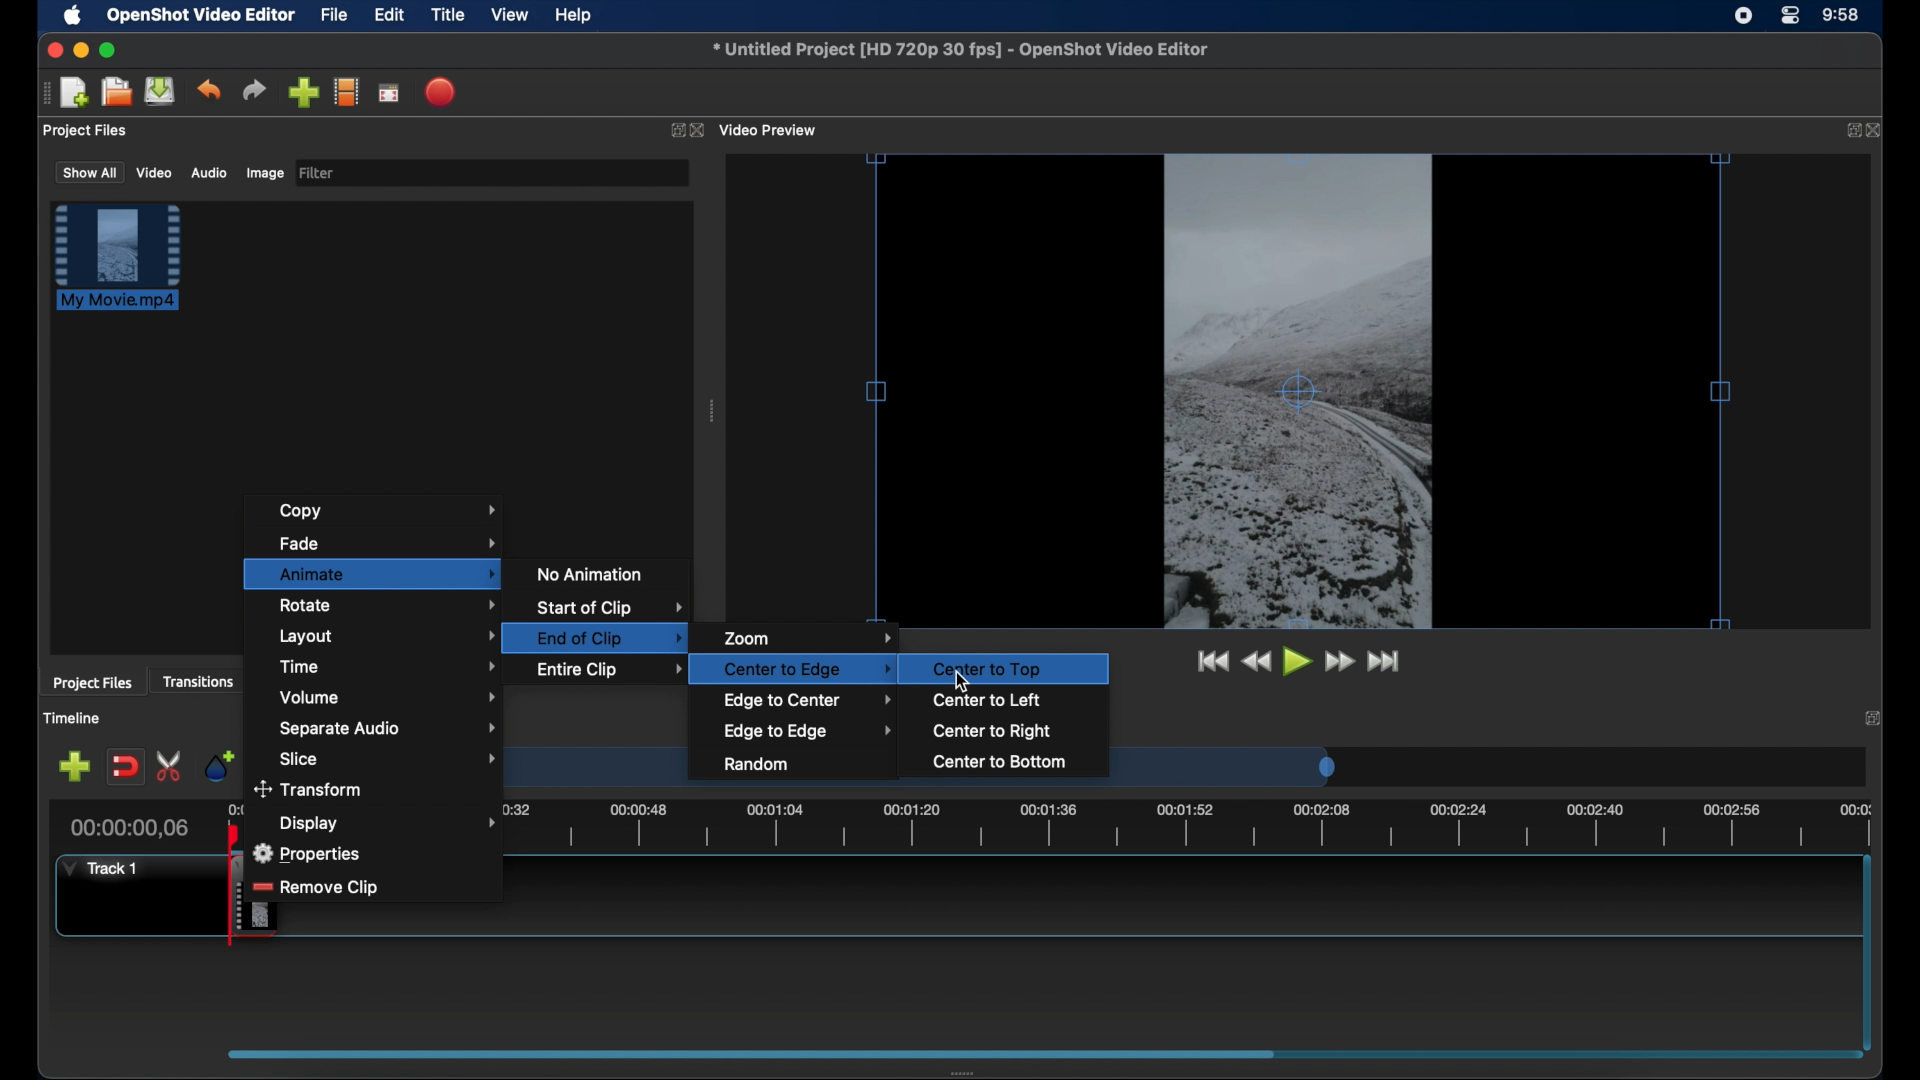 Image resolution: width=1920 pixels, height=1080 pixels. I want to click on new project, so click(76, 93).